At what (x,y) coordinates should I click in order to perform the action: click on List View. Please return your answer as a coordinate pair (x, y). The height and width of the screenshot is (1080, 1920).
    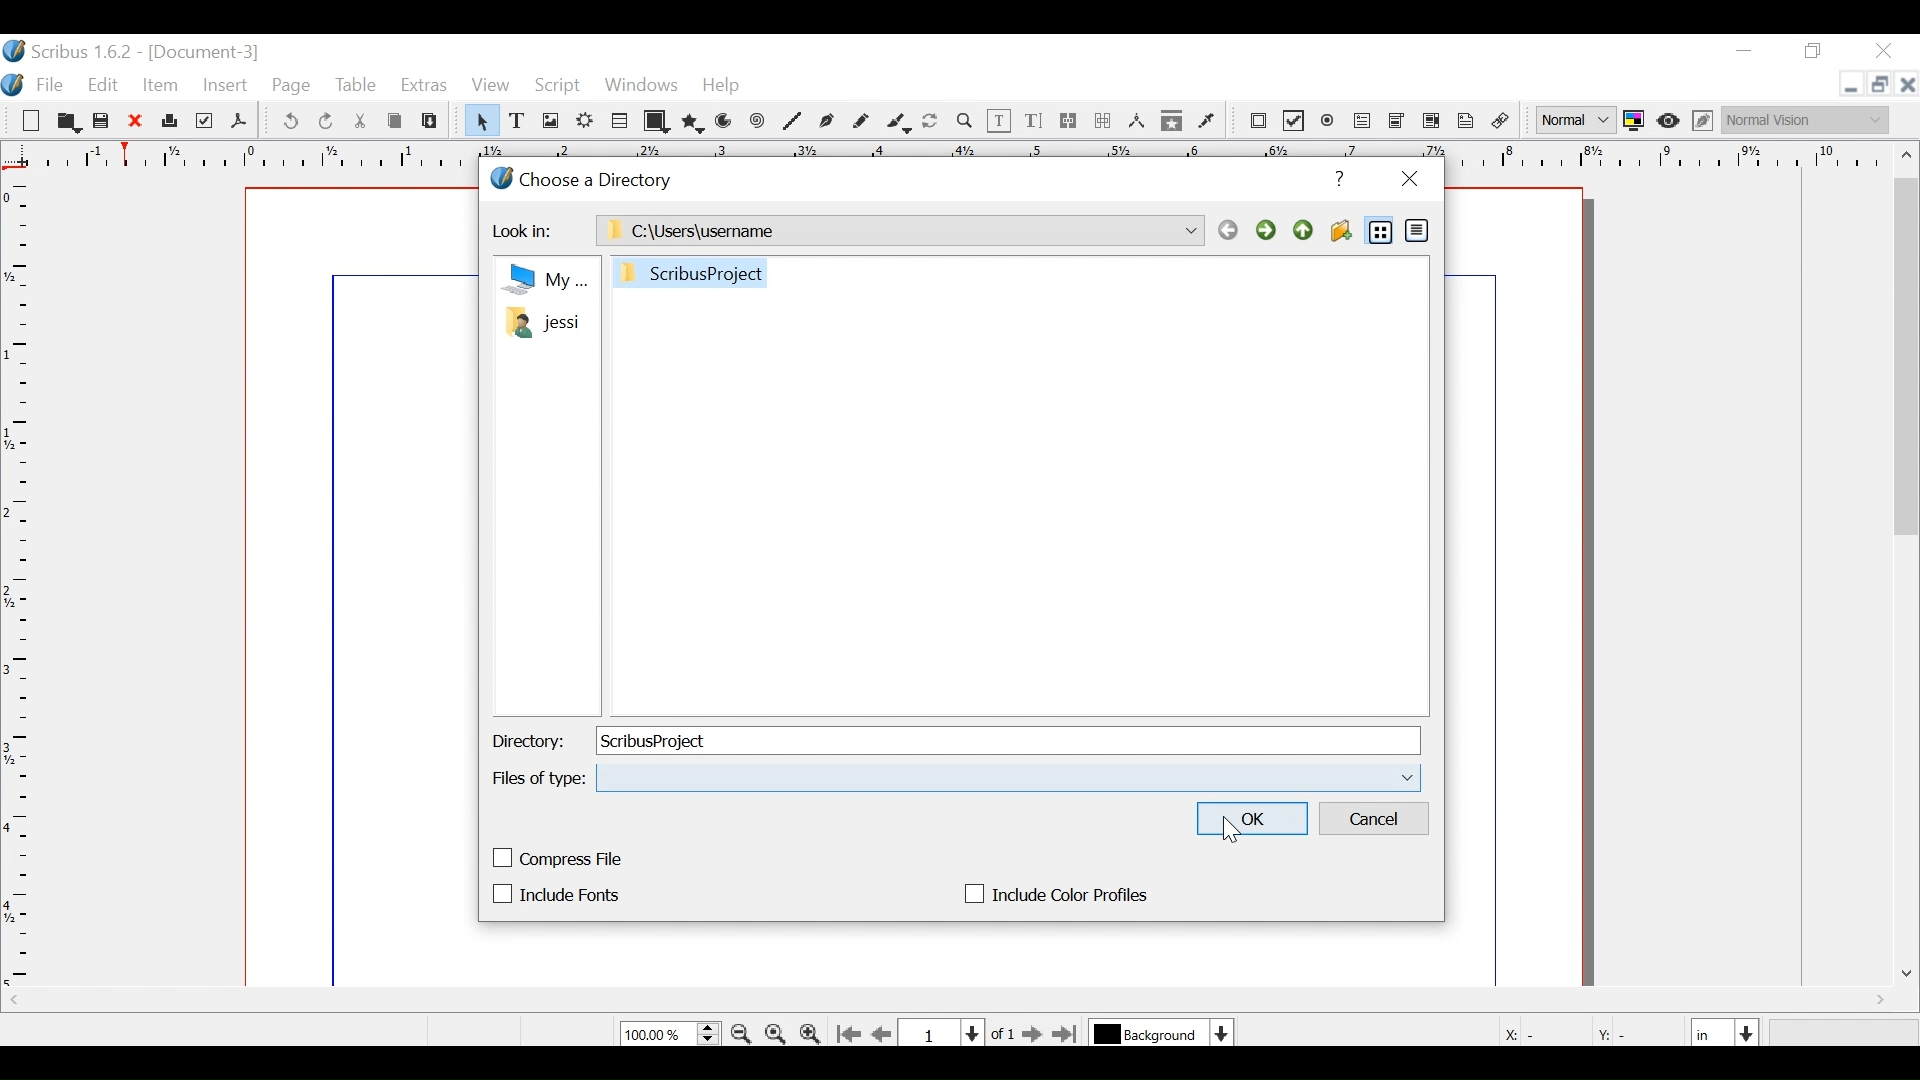
    Looking at the image, I should click on (1381, 230).